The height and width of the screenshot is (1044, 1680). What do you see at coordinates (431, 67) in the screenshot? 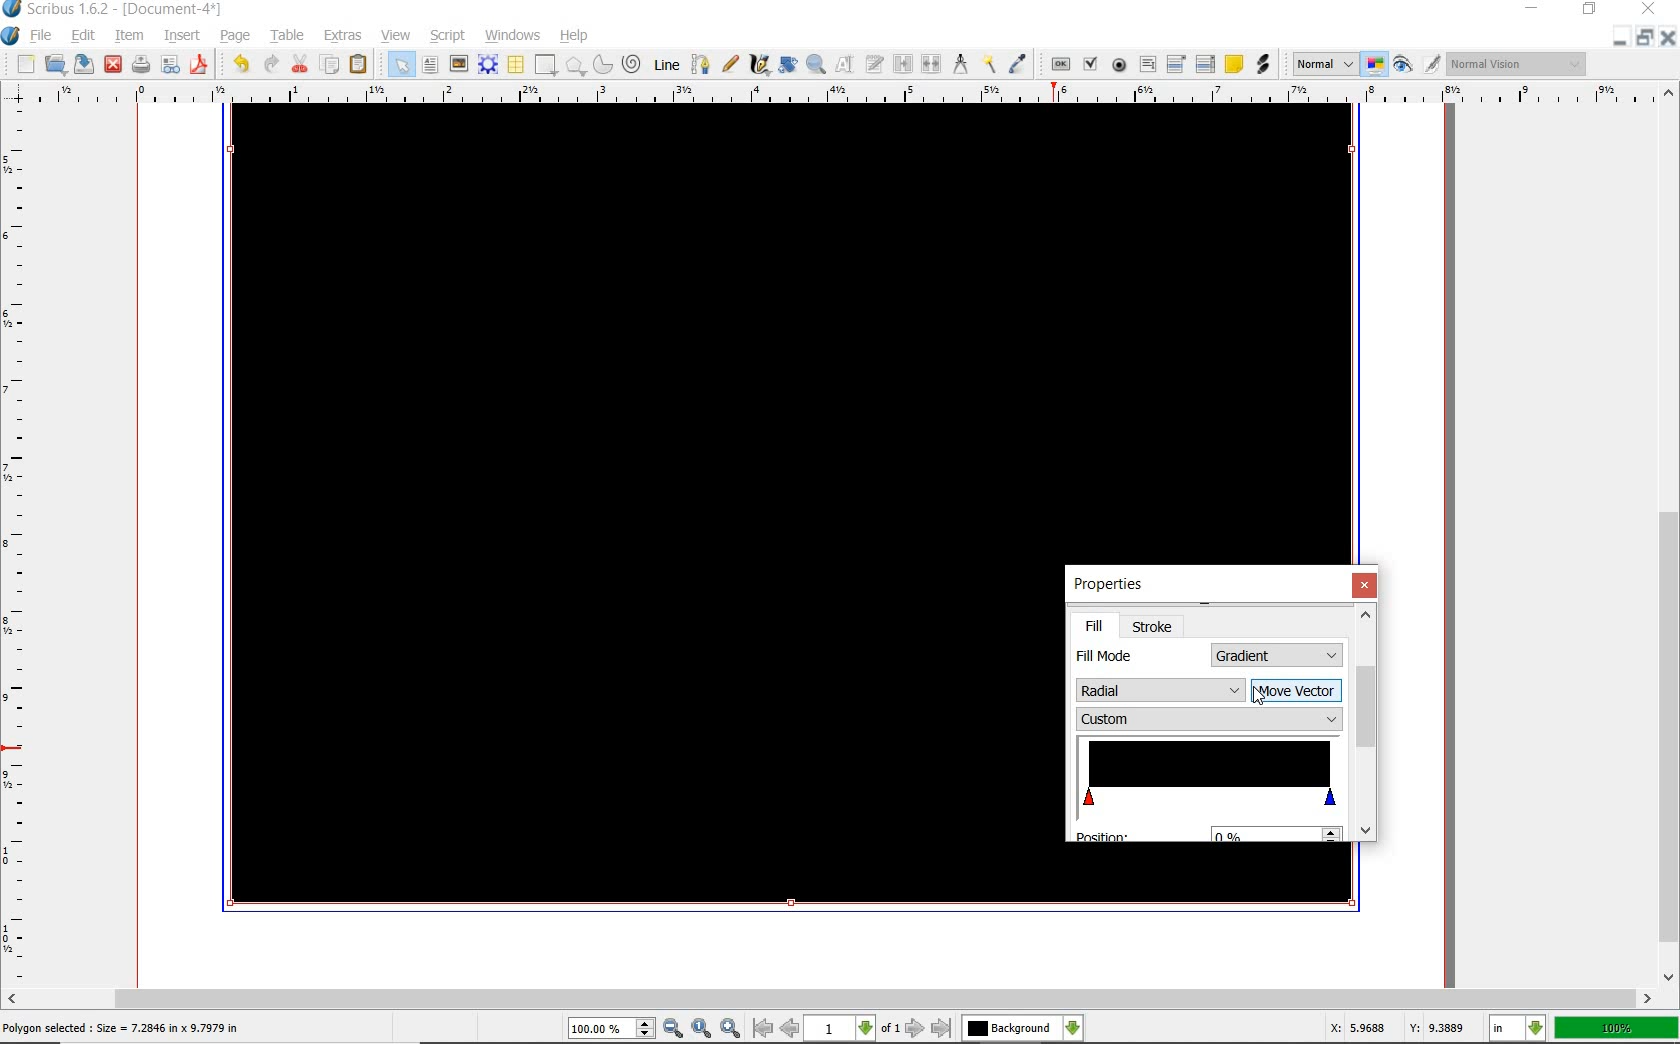
I see `text frame` at bounding box center [431, 67].